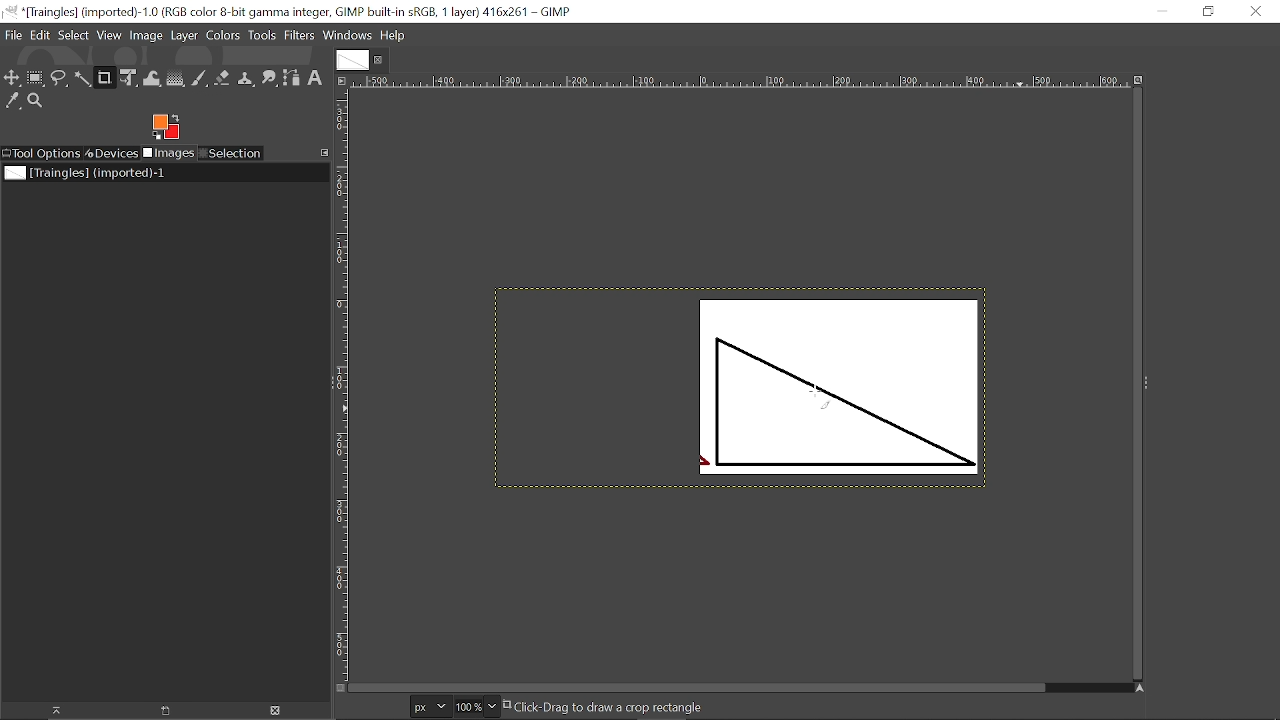  What do you see at coordinates (184, 37) in the screenshot?
I see `layer` at bounding box center [184, 37].